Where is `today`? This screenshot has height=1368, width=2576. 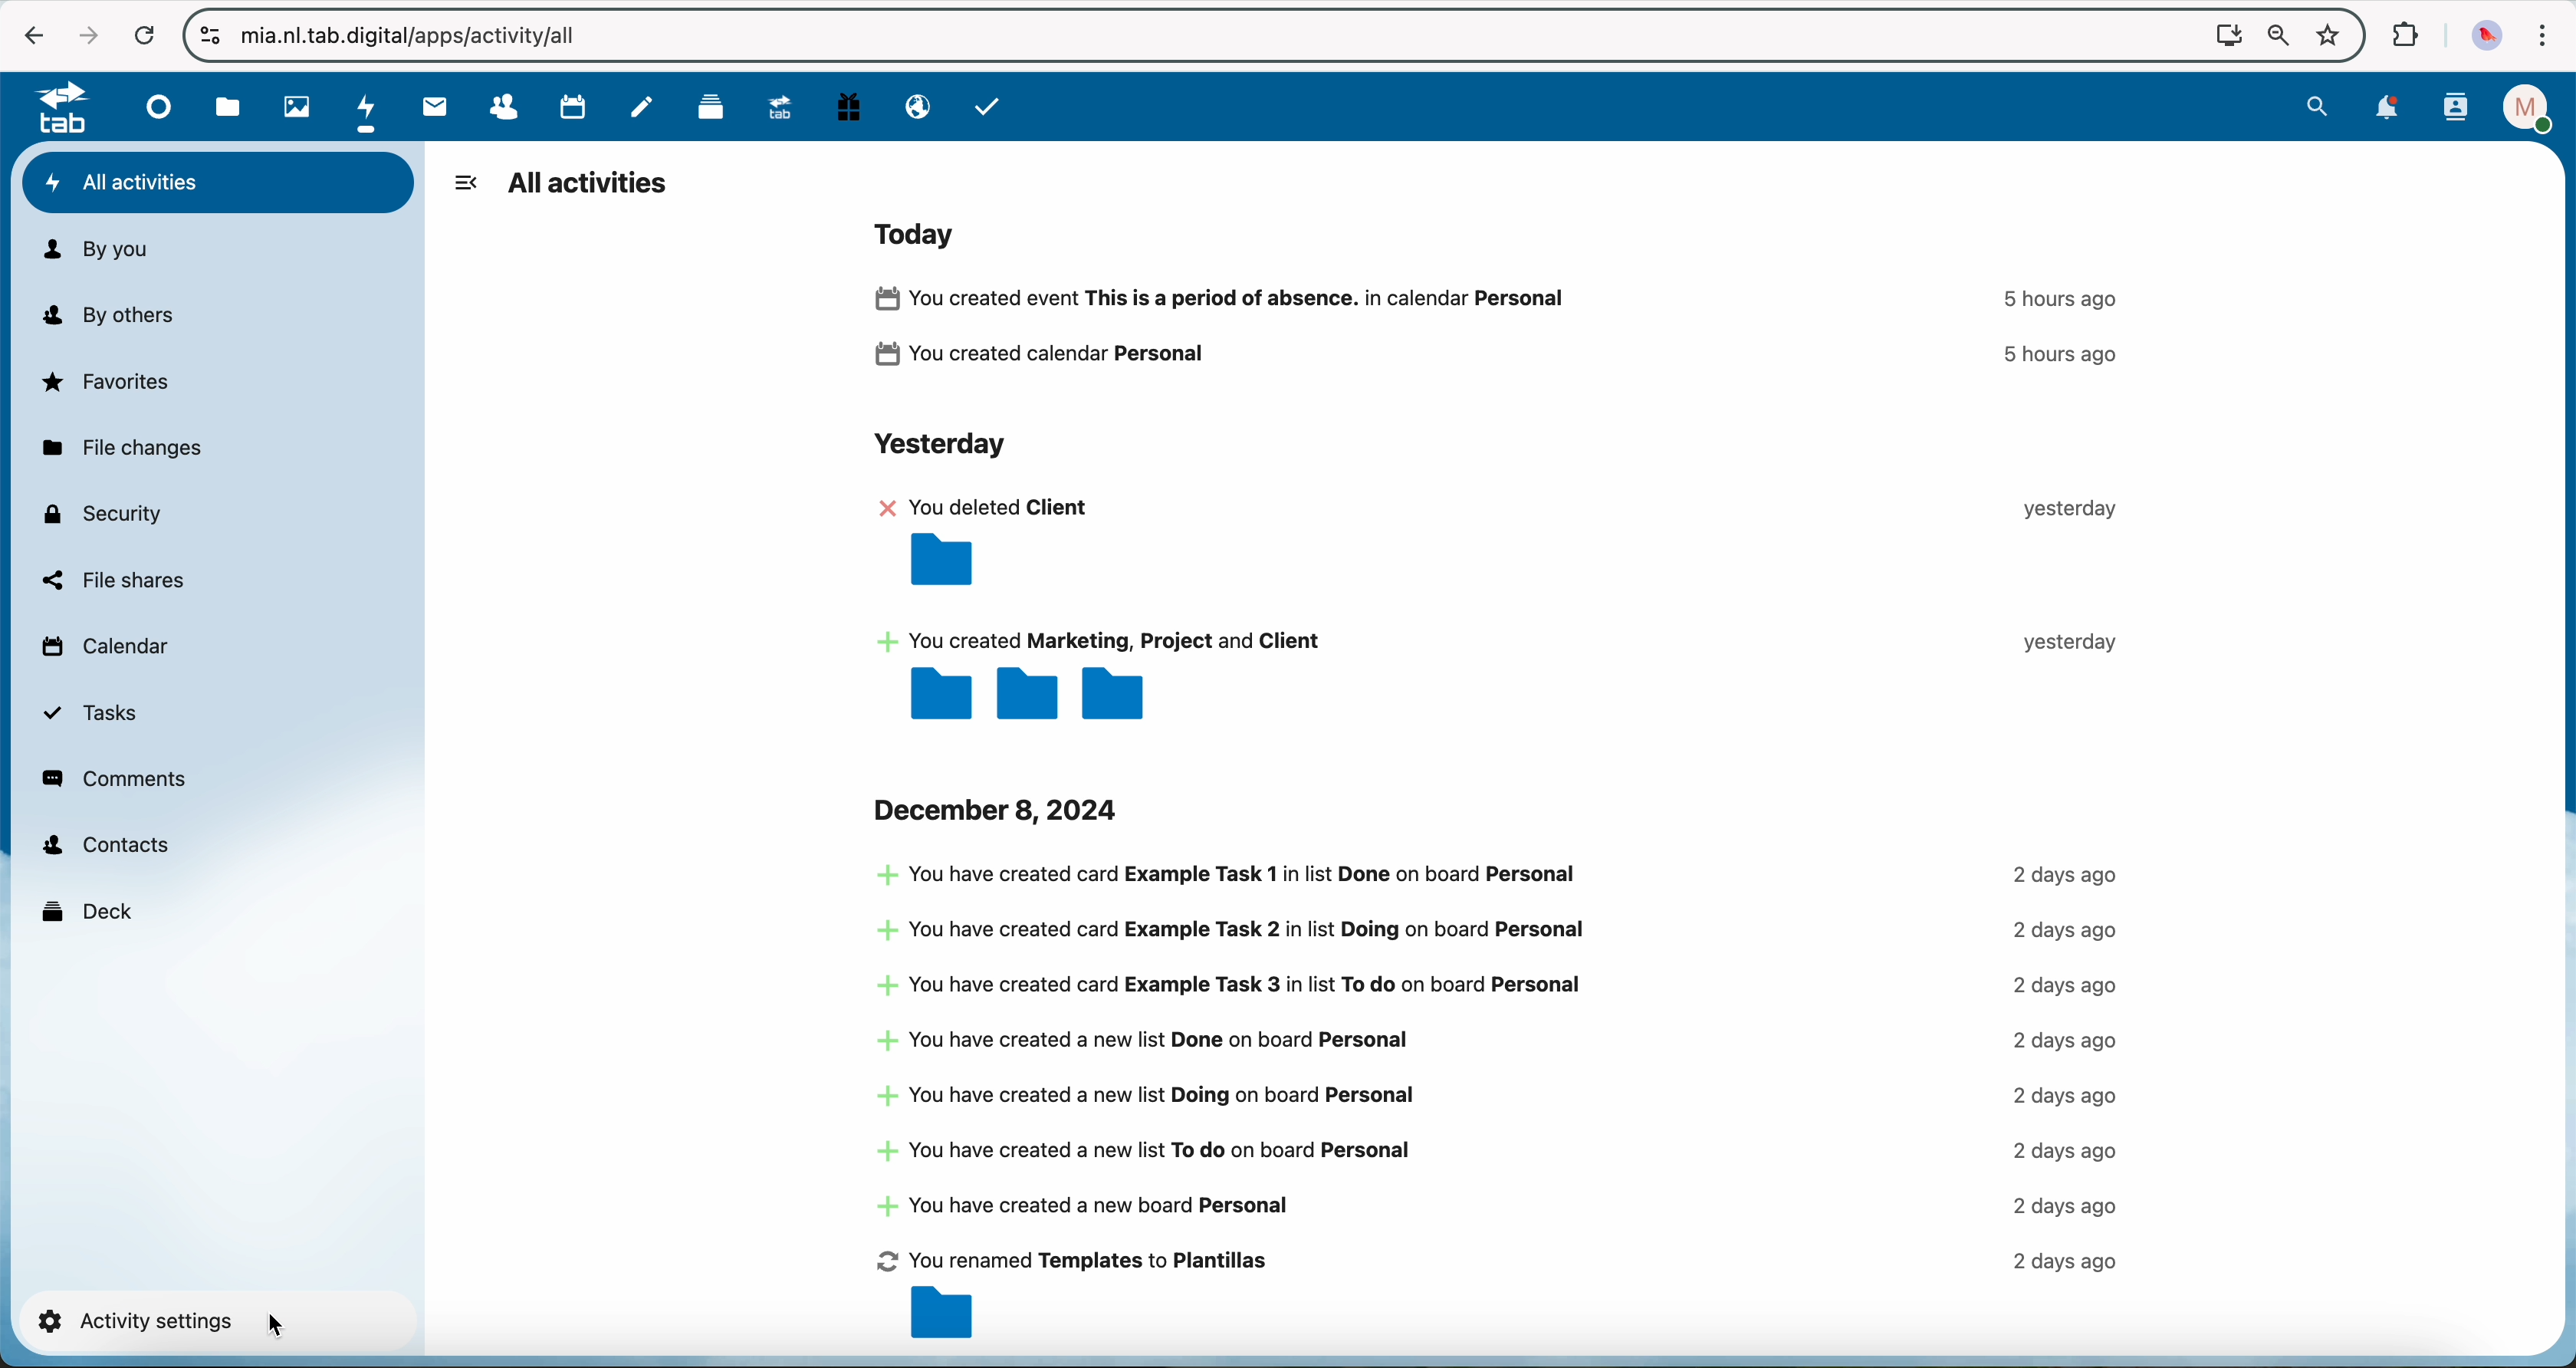
today is located at coordinates (921, 232).